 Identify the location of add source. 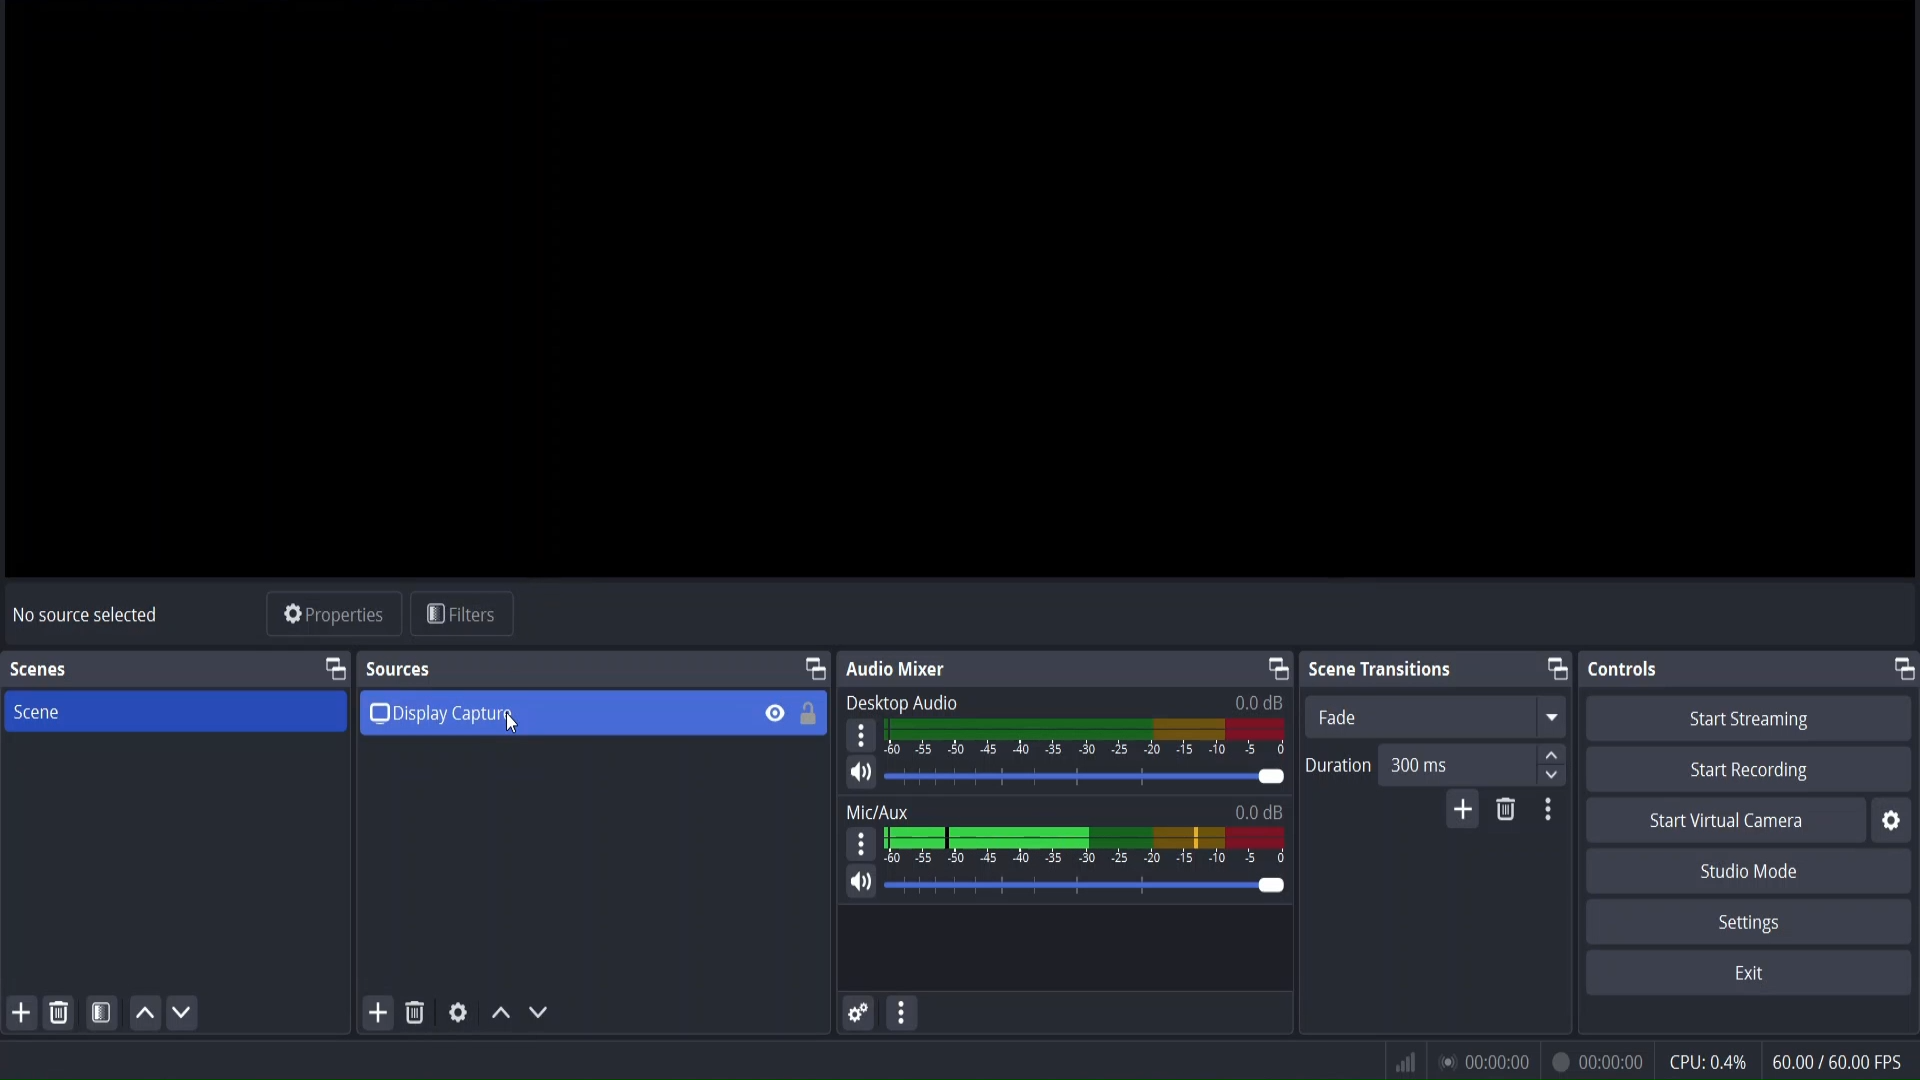
(375, 1016).